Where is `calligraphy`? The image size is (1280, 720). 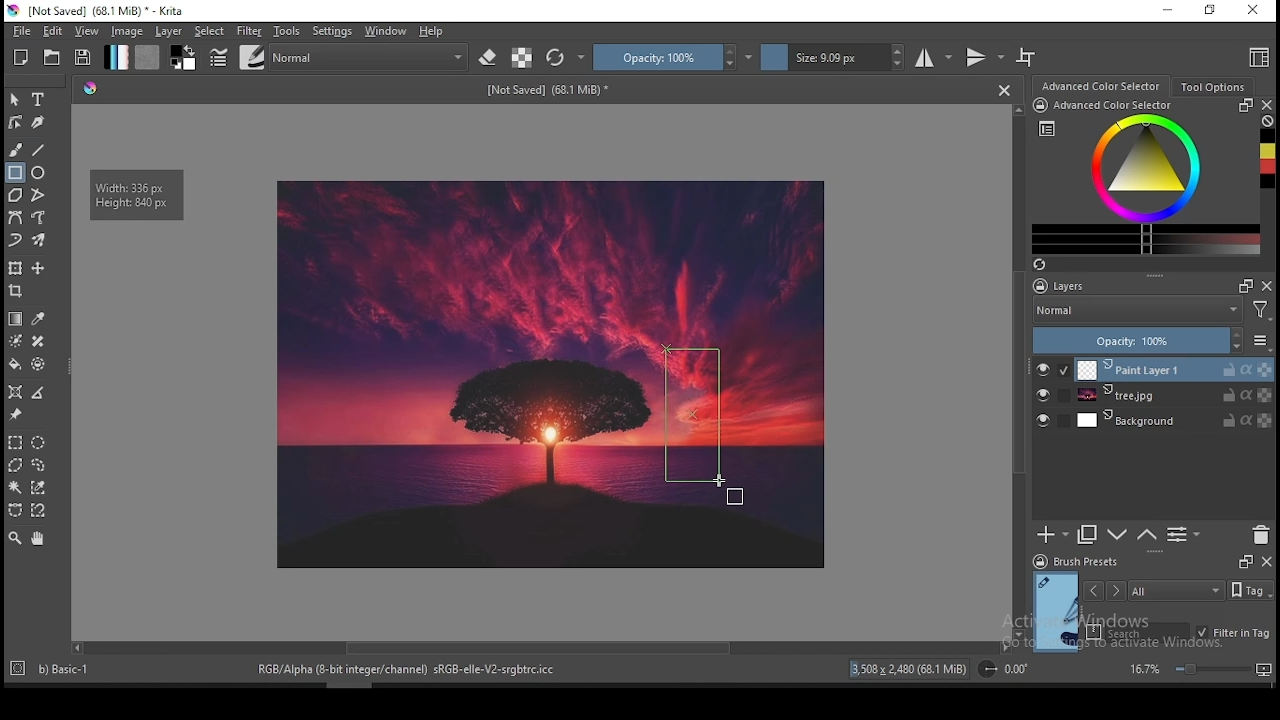 calligraphy is located at coordinates (37, 122).